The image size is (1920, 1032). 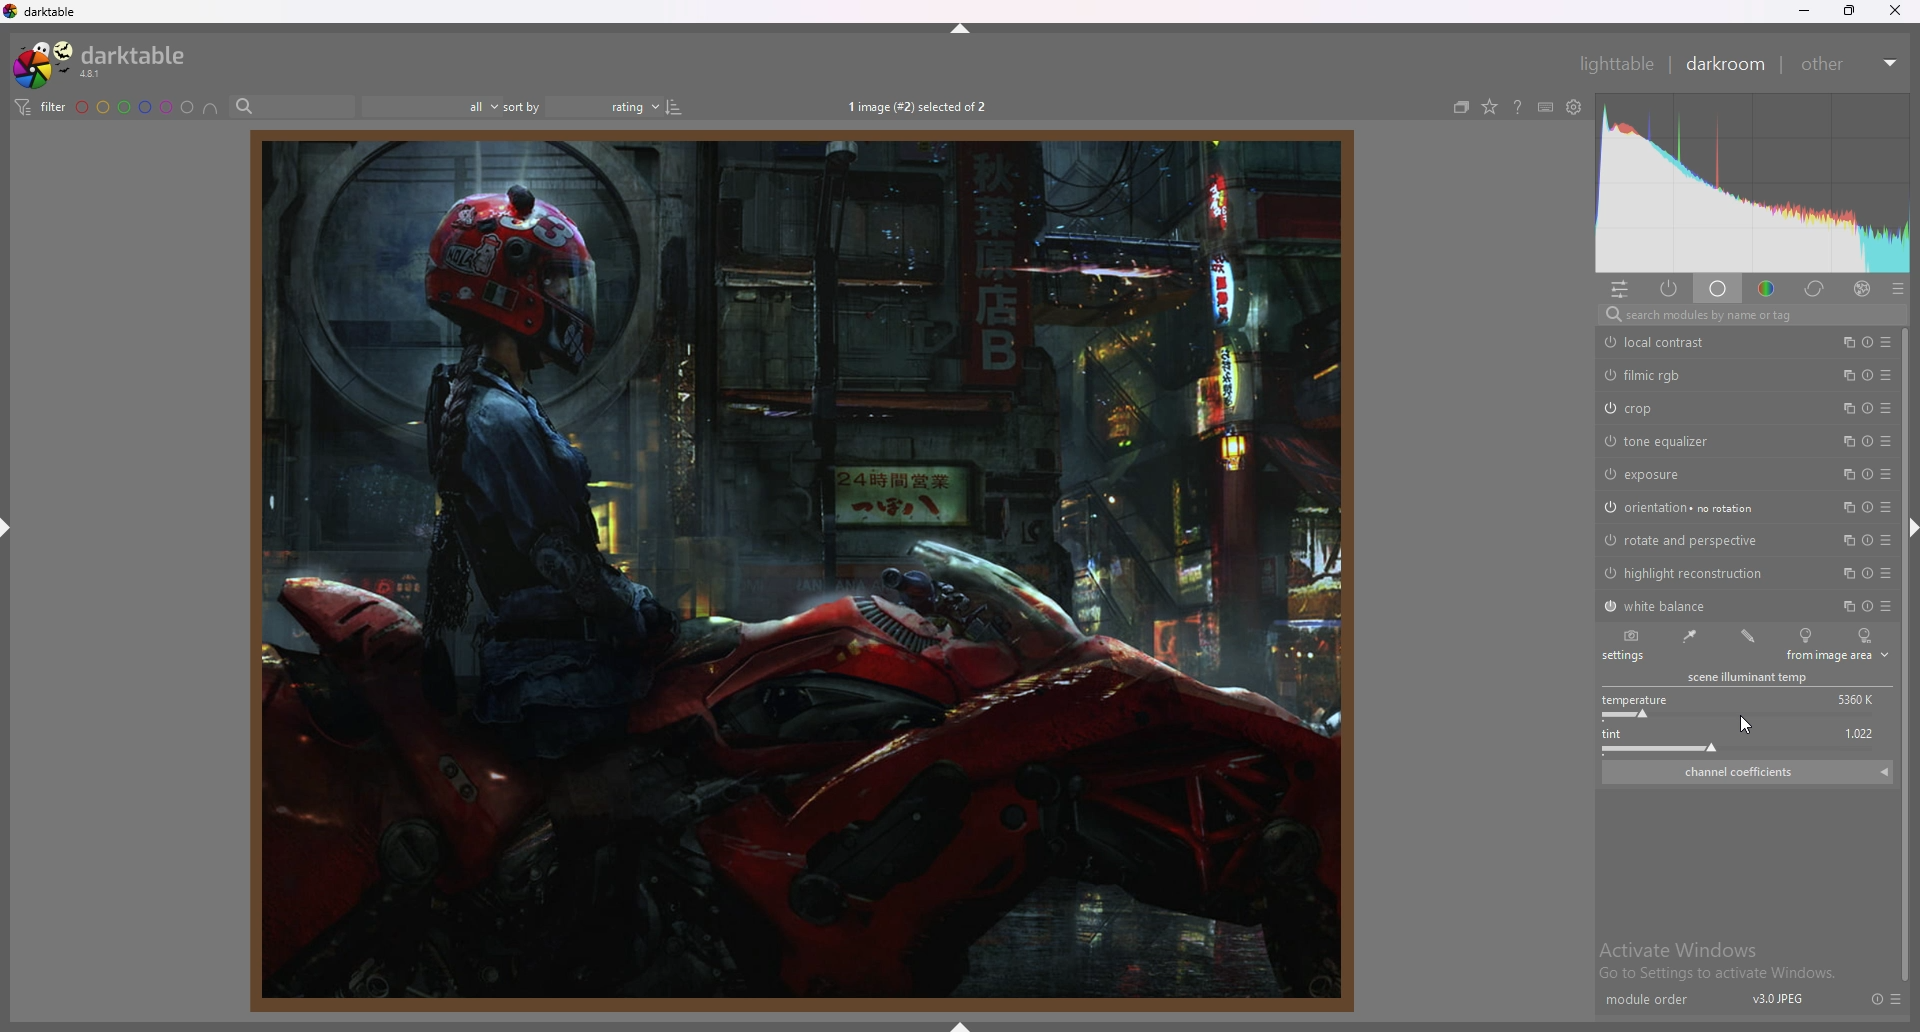 I want to click on hide, so click(x=991, y=1025).